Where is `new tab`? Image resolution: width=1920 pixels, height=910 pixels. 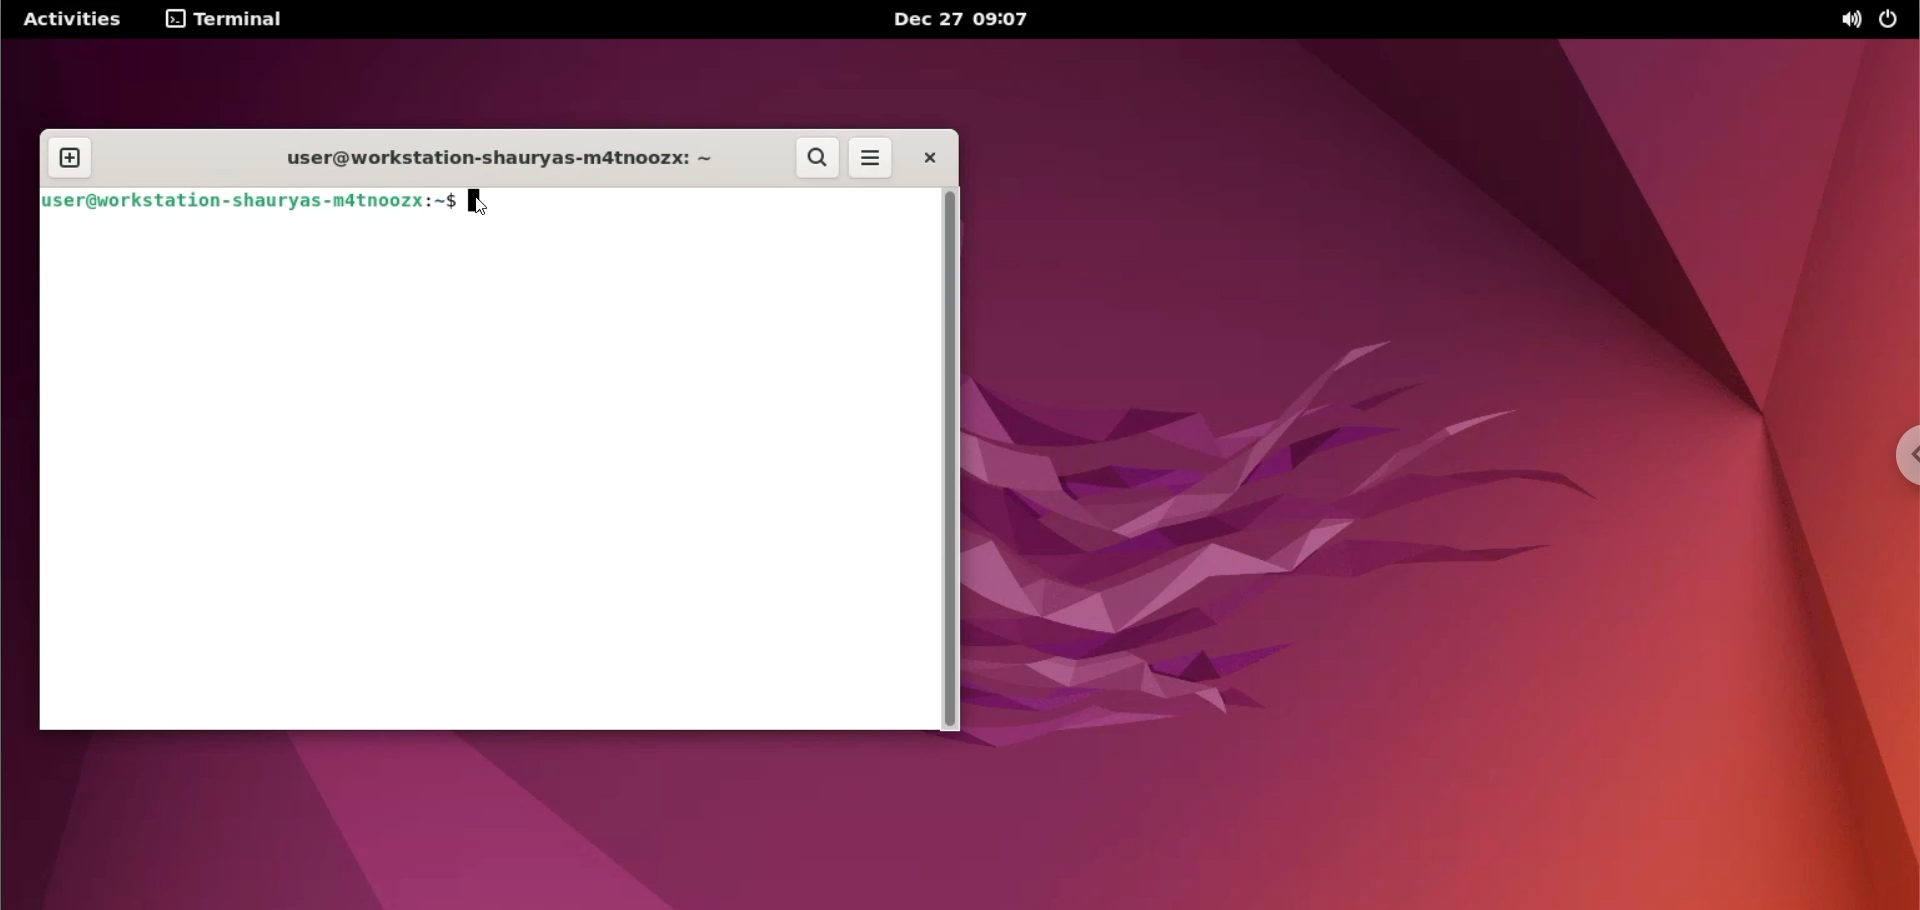 new tab is located at coordinates (63, 159).